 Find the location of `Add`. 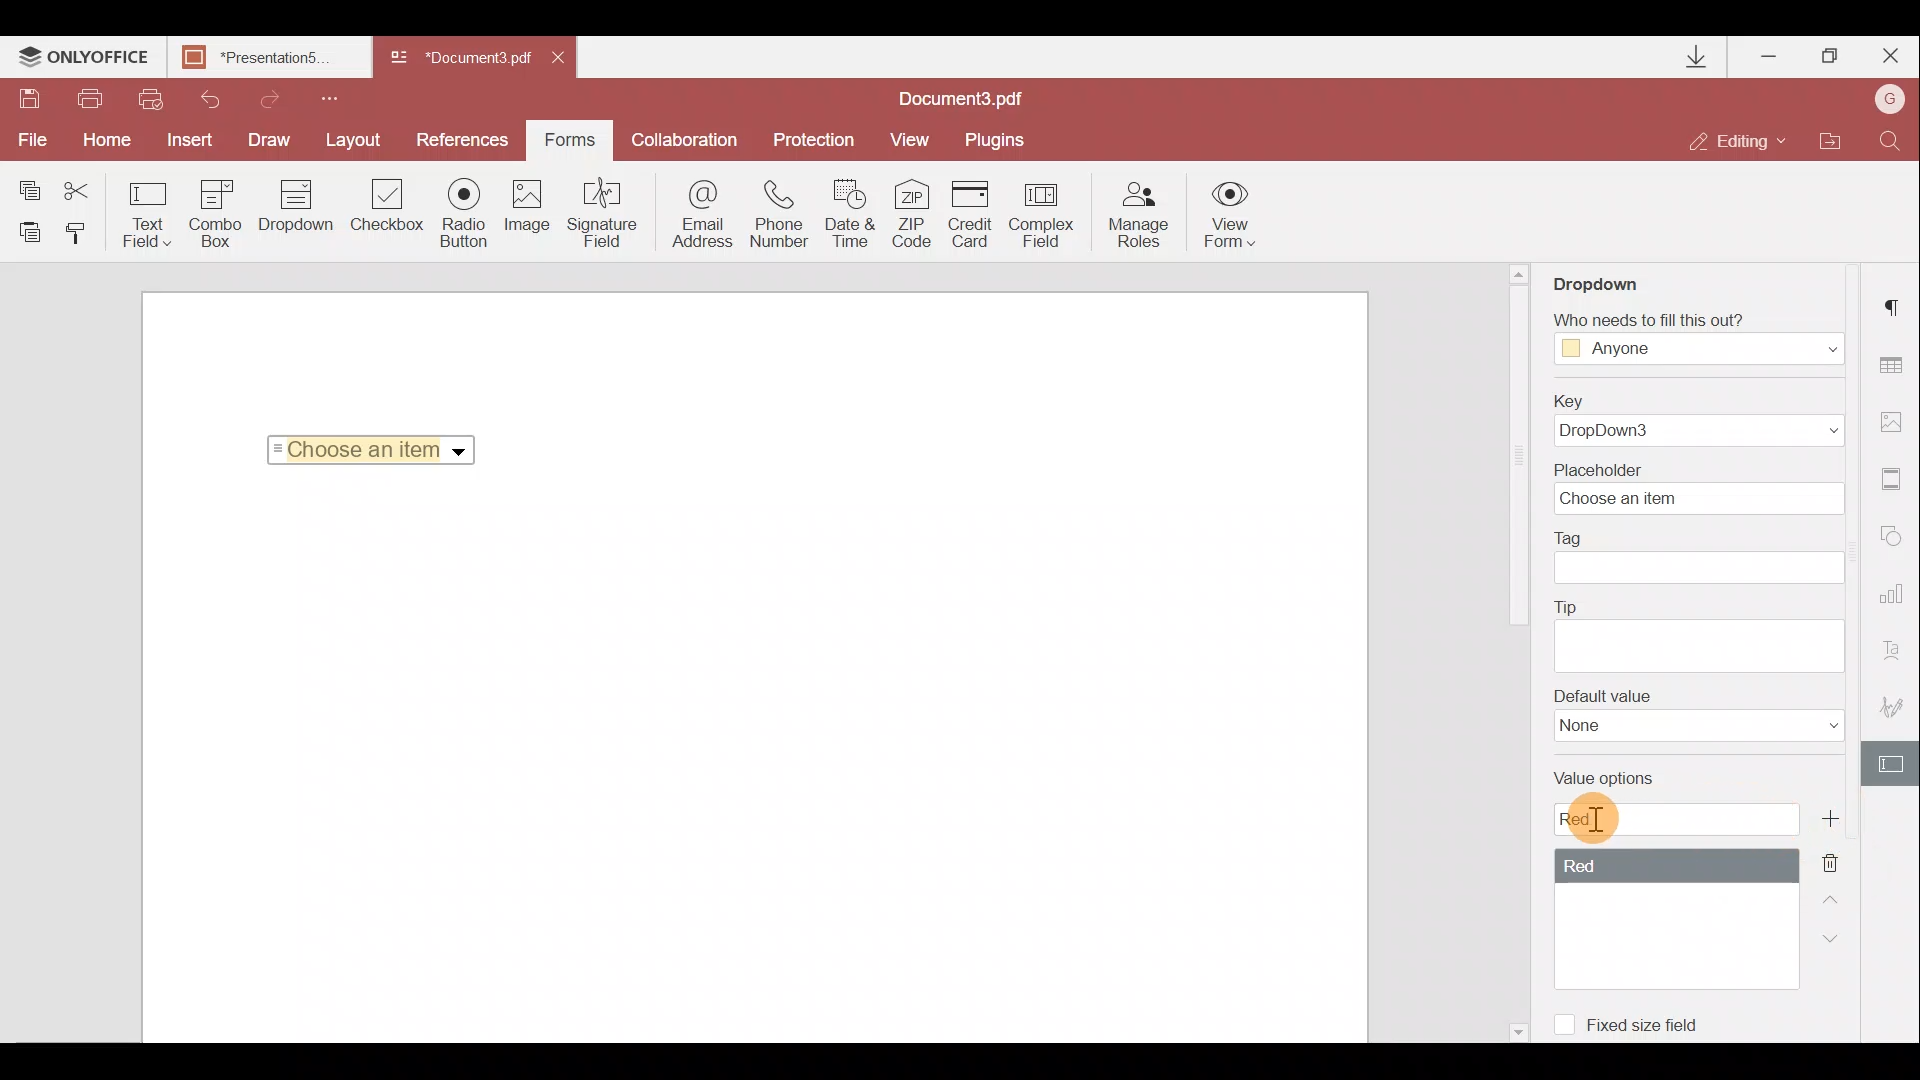

Add is located at coordinates (1829, 818).